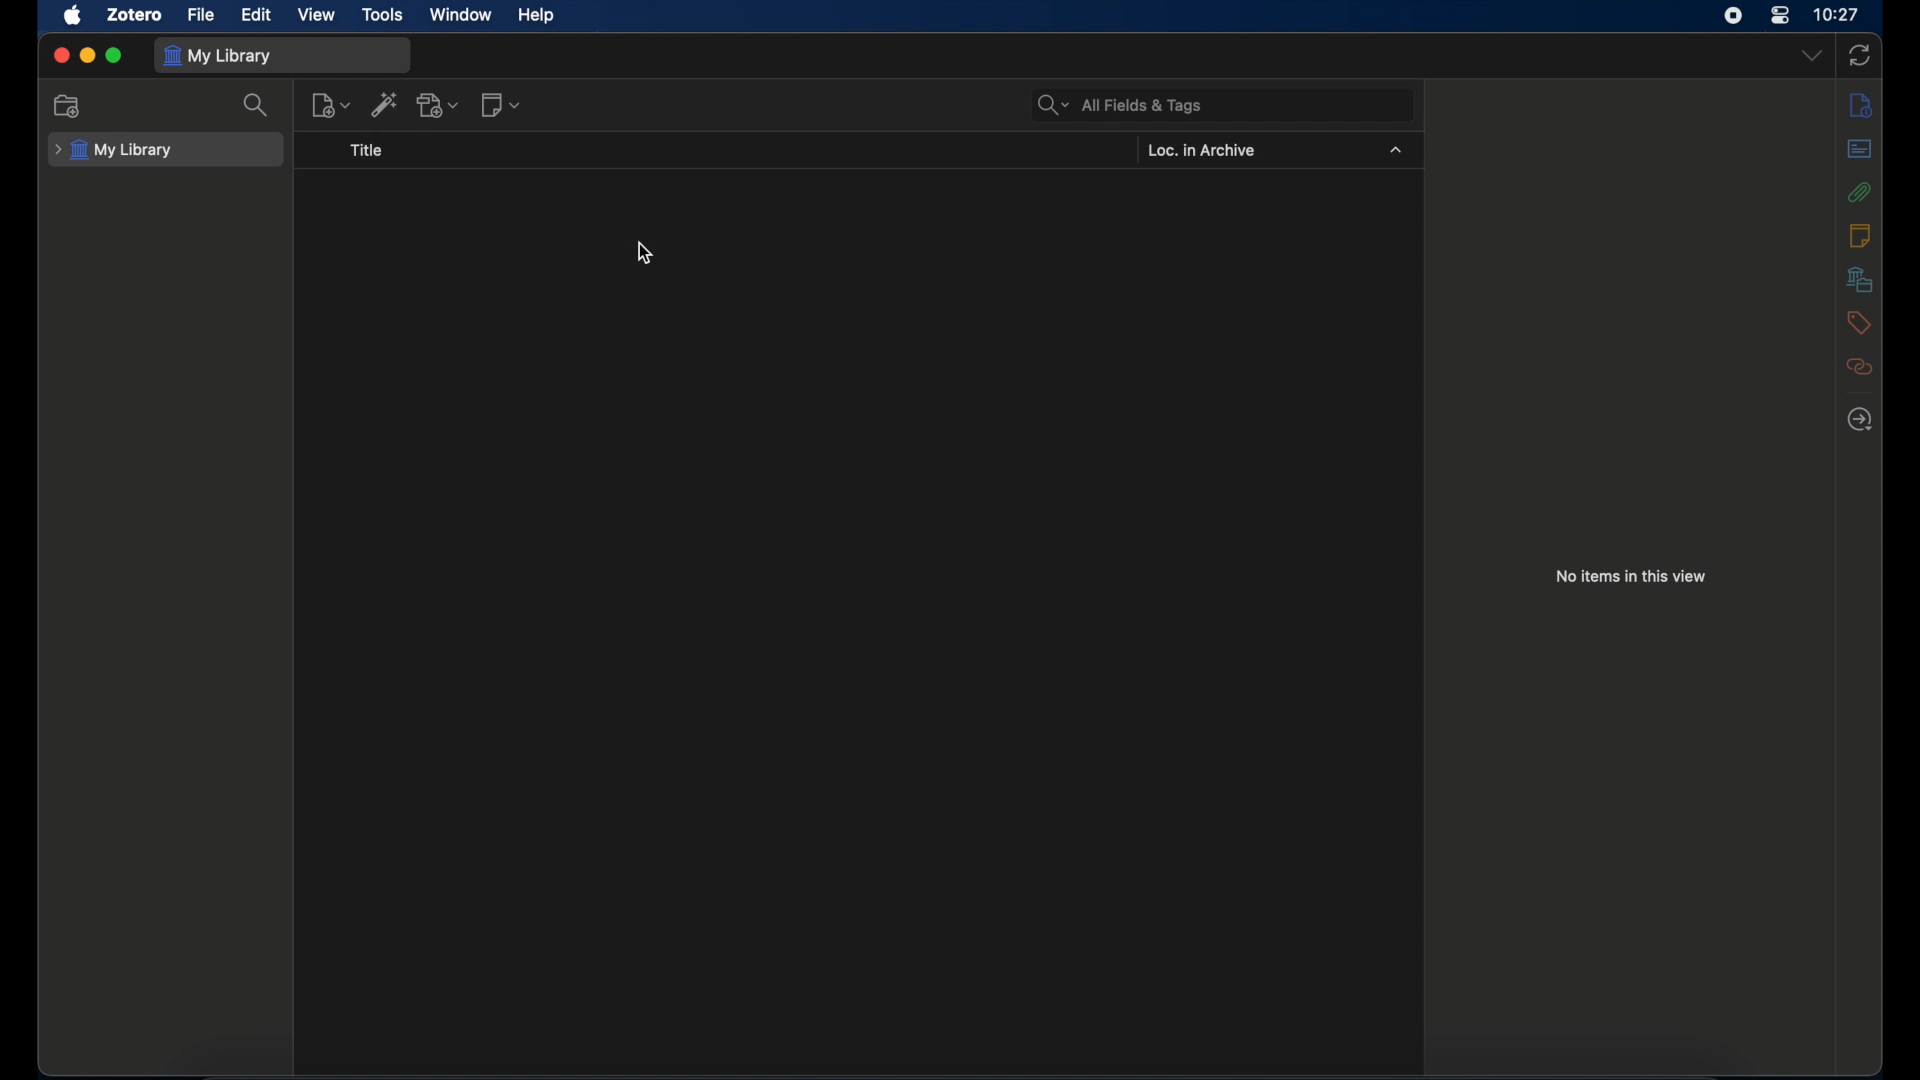 The image size is (1920, 1080). Describe the element at coordinates (367, 151) in the screenshot. I see `title` at that location.